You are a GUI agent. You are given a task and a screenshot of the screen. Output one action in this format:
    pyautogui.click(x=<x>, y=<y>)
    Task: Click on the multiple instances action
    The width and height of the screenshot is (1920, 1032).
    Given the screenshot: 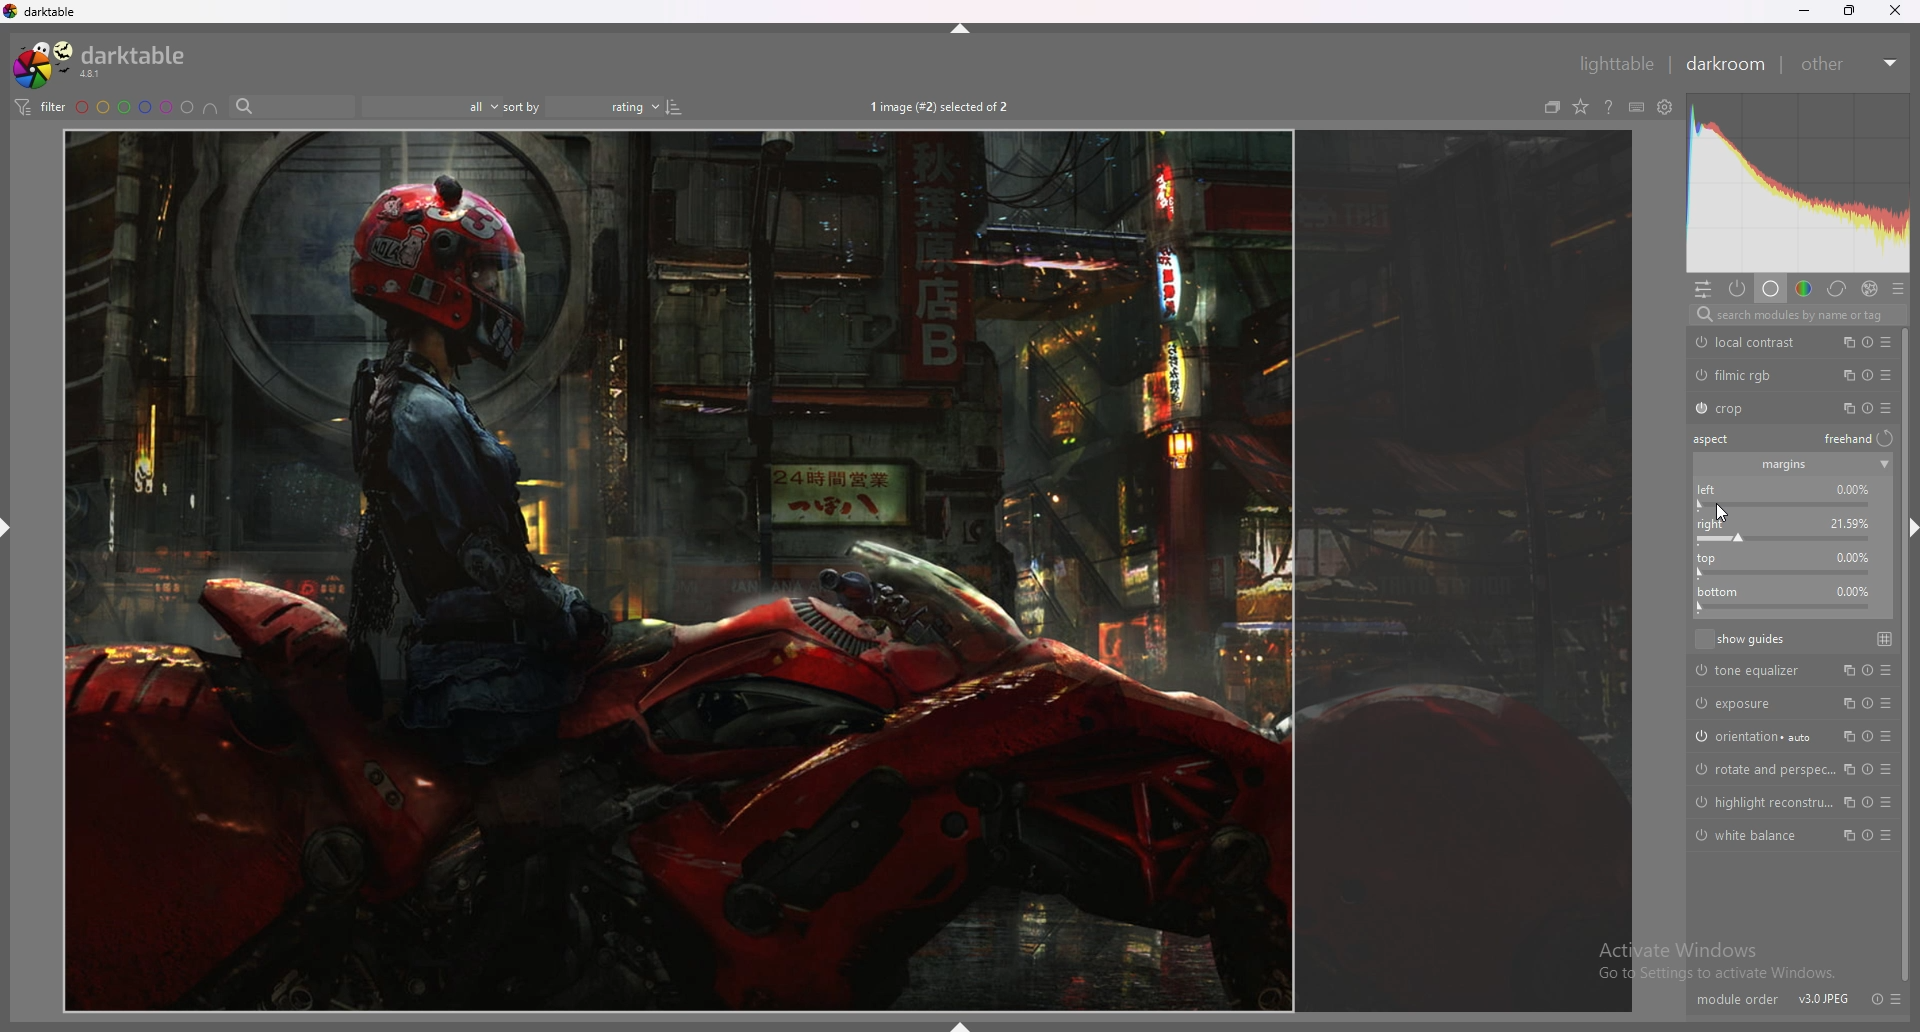 What is the action you would take?
    pyautogui.click(x=1844, y=669)
    